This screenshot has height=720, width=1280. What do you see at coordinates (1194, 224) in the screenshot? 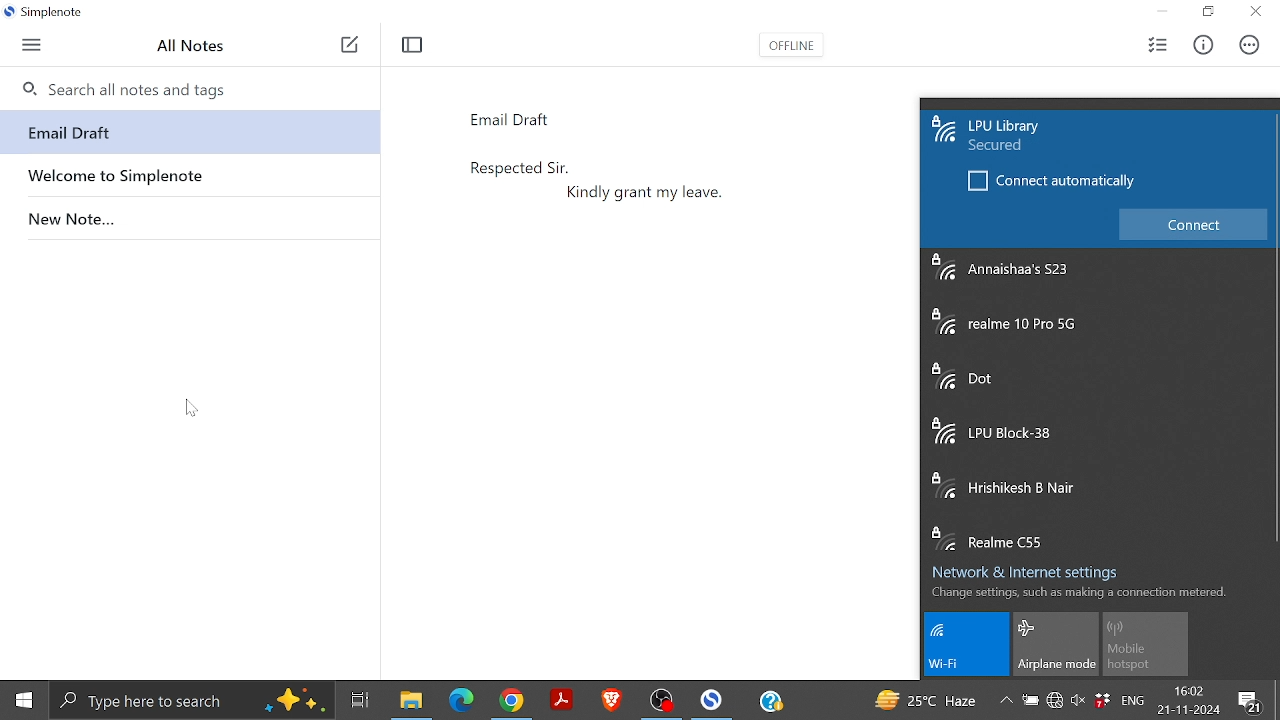
I see `Connect` at bounding box center [1194, 224].